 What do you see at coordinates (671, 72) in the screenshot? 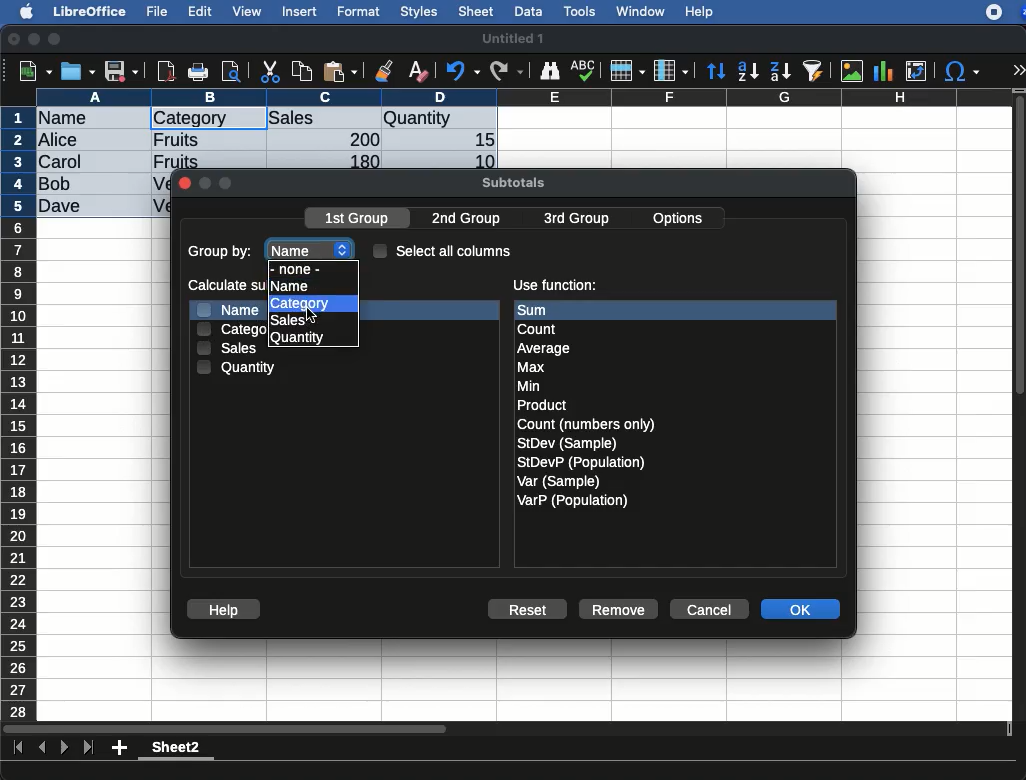
I see `column` at bounding box center [671, 72].